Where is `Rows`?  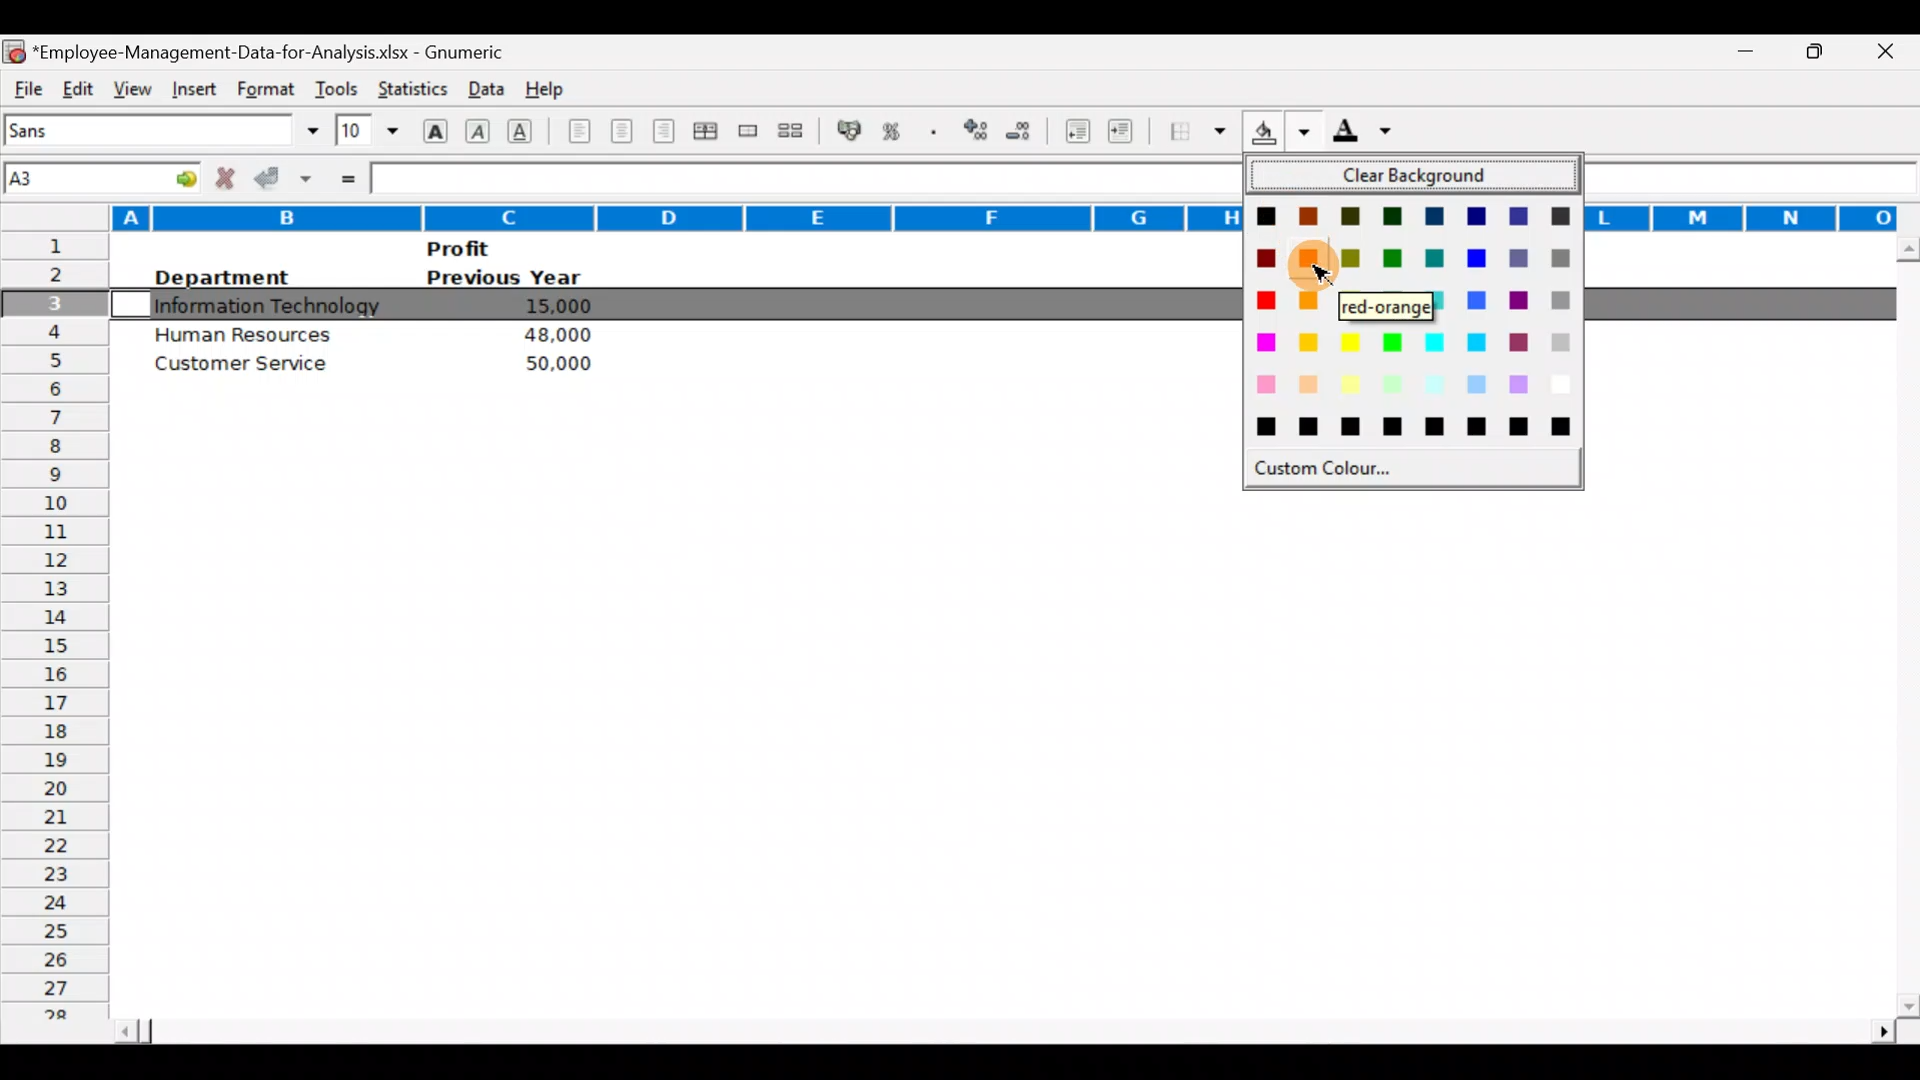 Rows is located at coordinates (54, 632).